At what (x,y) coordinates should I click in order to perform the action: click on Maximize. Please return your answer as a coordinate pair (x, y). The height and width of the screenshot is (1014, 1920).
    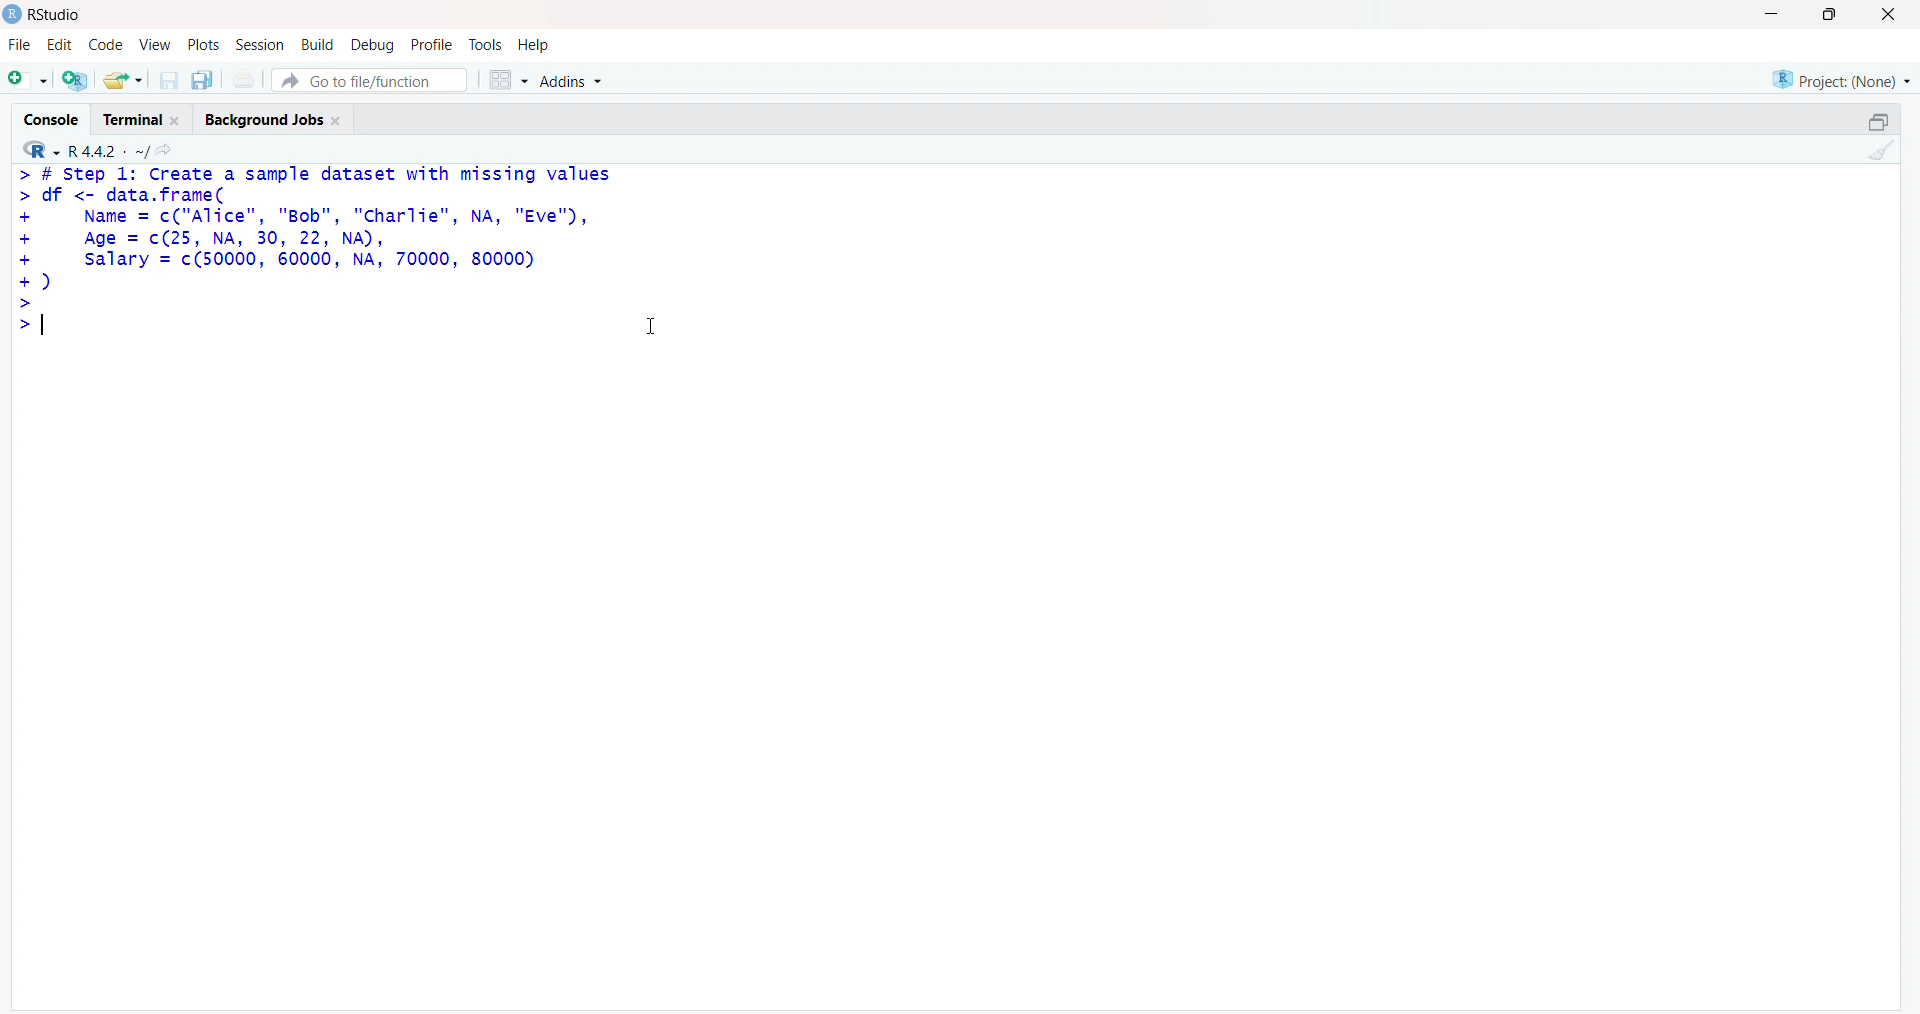
    Looking at the image, I should click on (1834, 15).